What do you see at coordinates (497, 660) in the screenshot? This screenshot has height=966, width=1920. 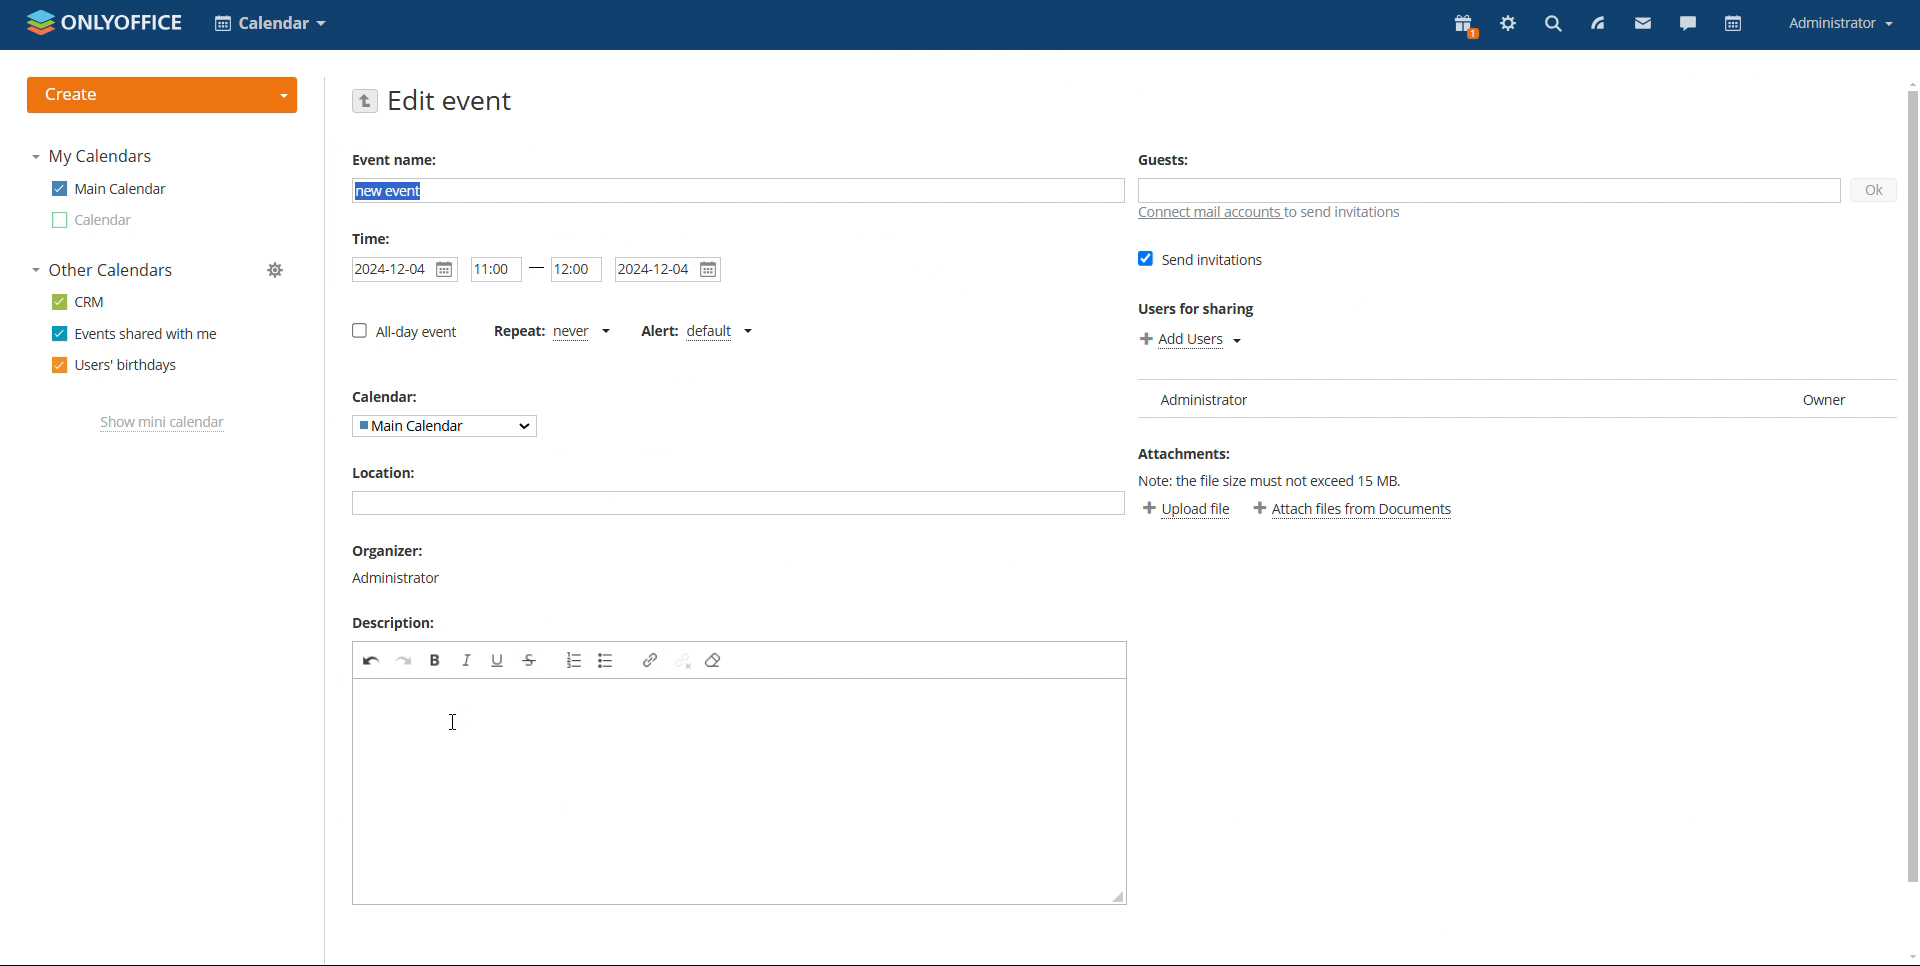 I see `underline` at bounding box center [497, 660].